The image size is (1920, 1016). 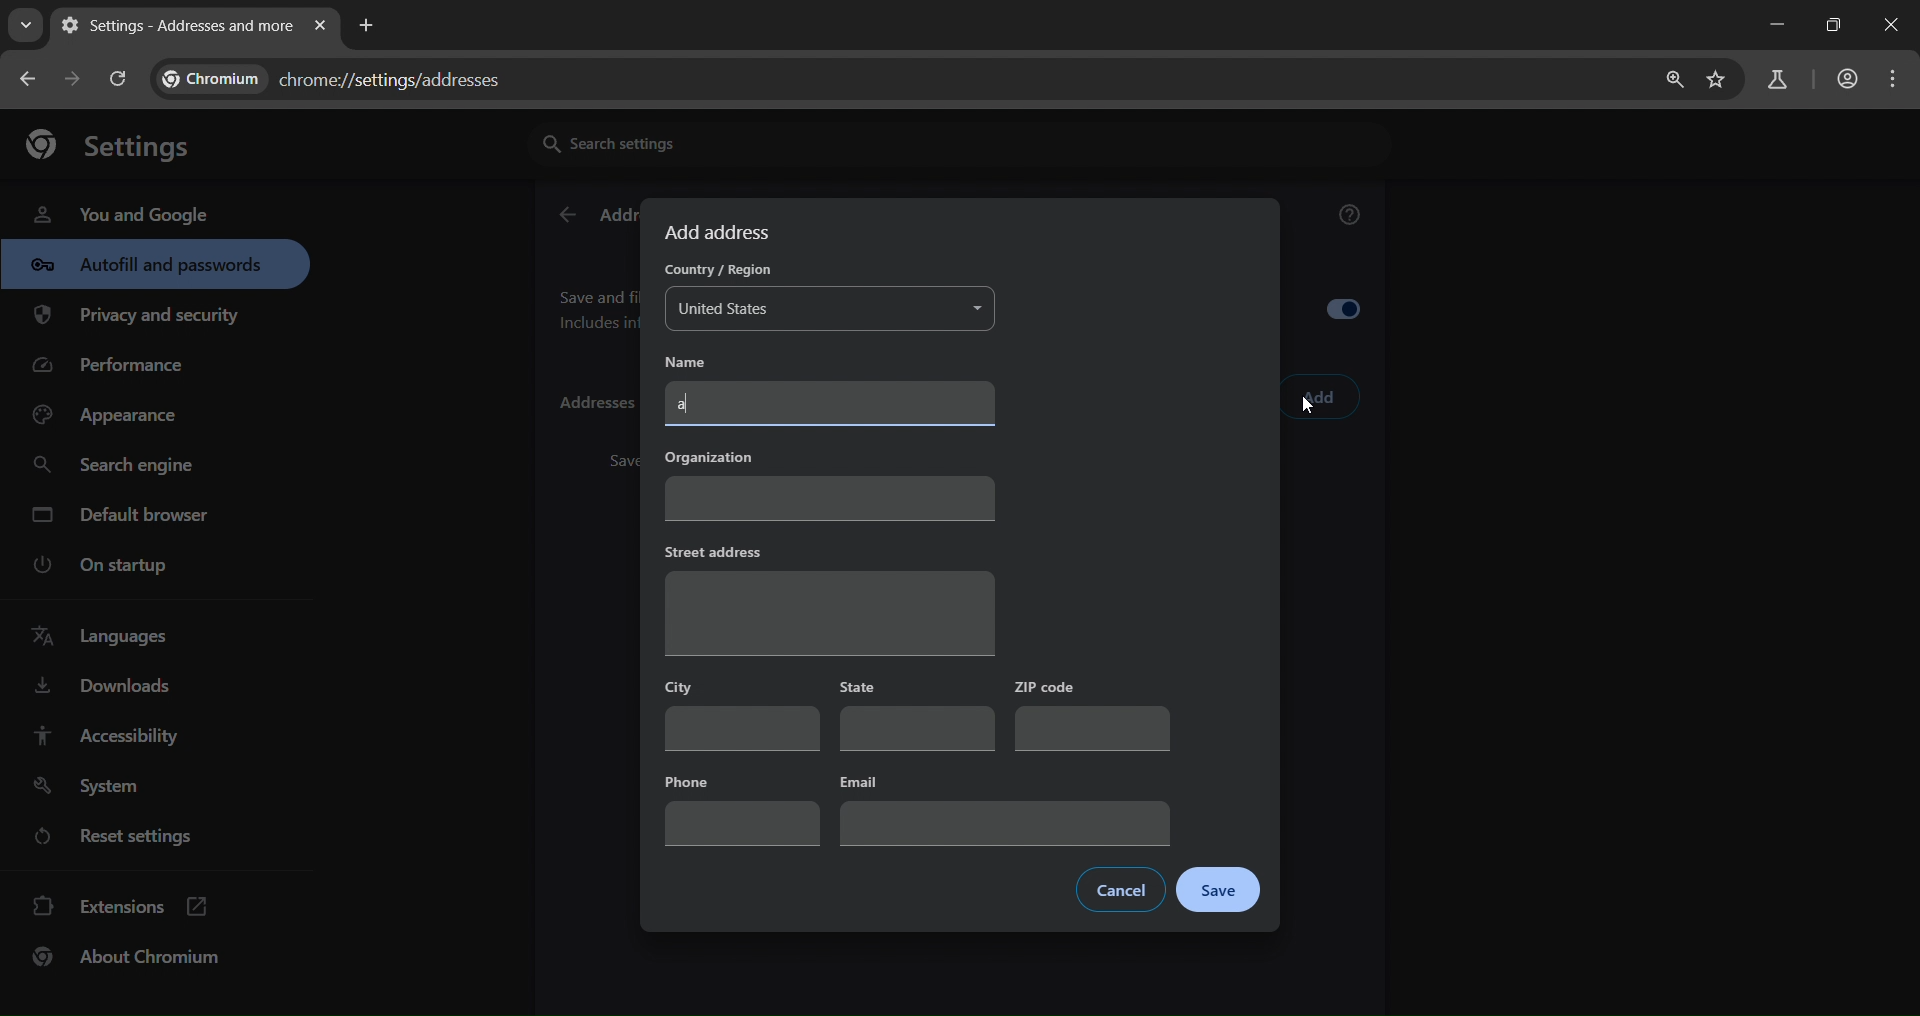 What do you see at coordinates (1669, 80) in the screenshot?
I see `zoom` at bounding box center [1669, 80].